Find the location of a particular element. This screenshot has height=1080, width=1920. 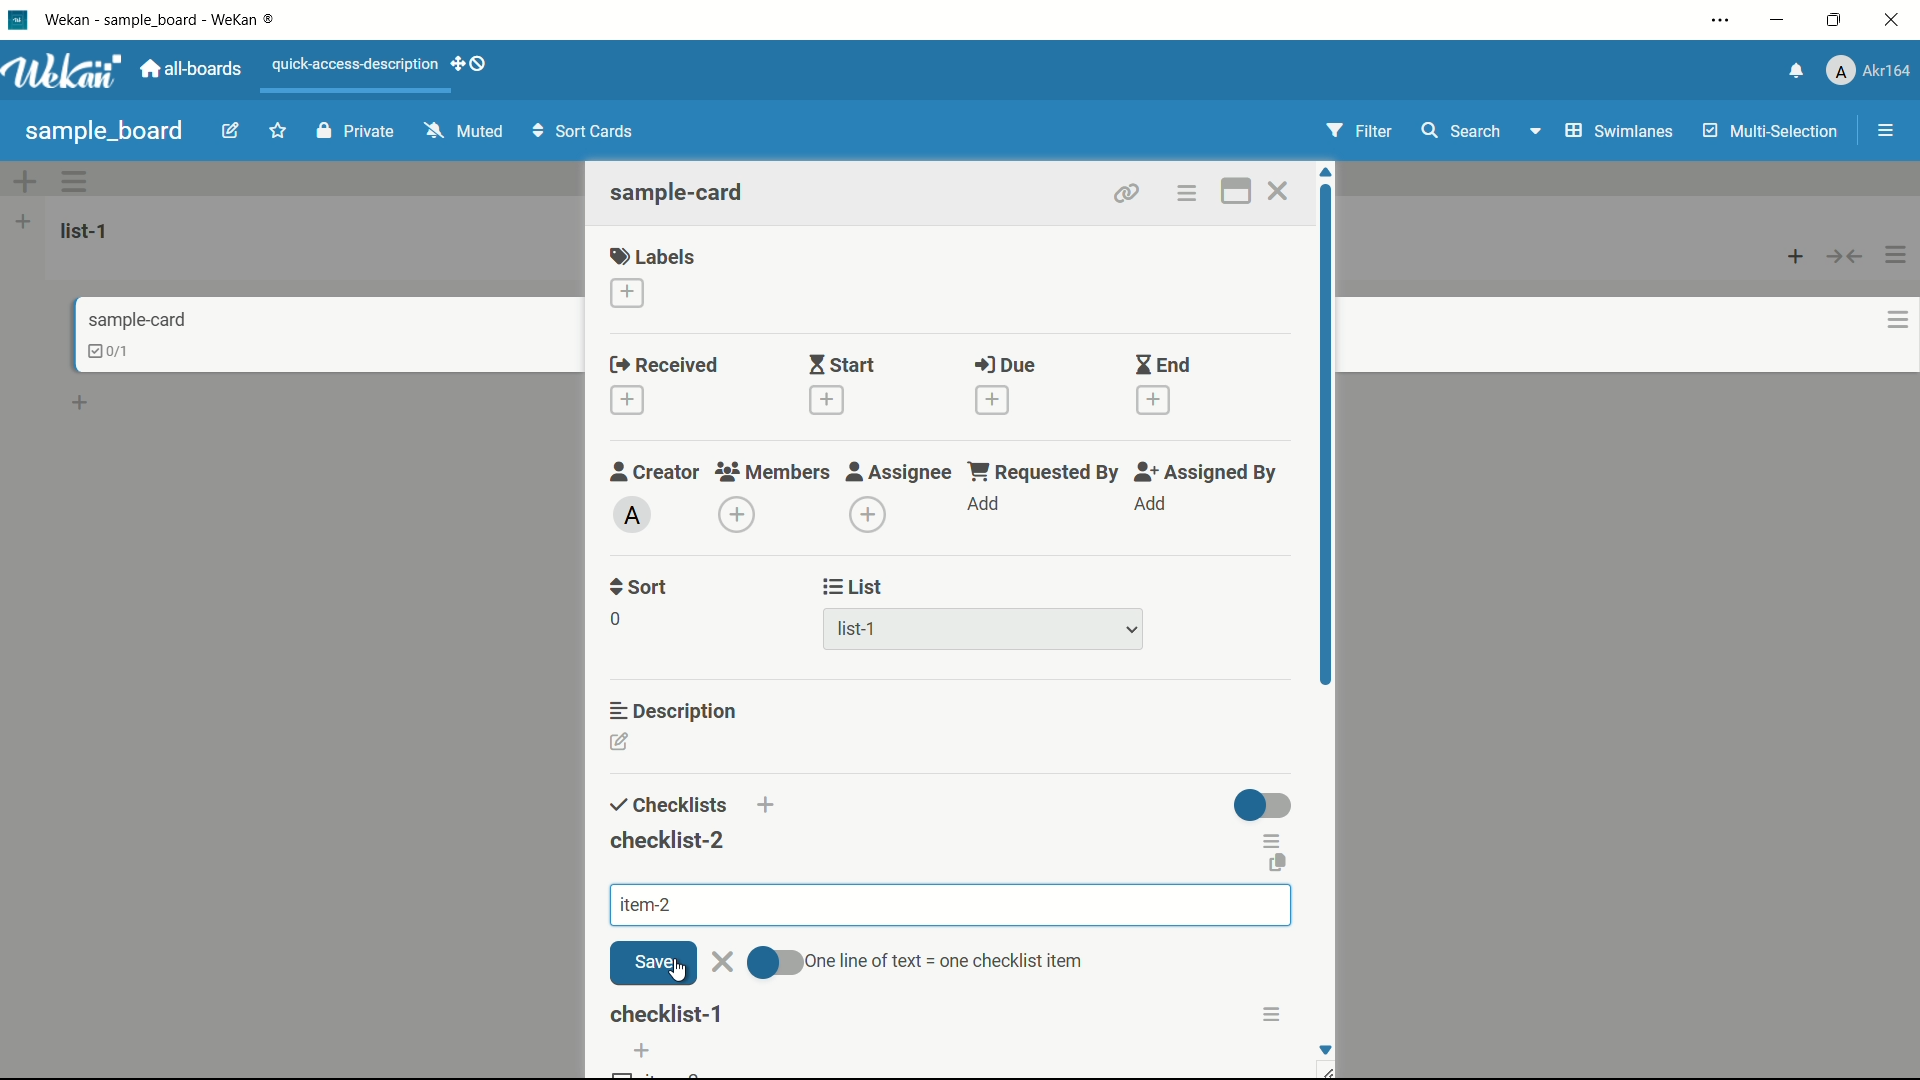

maximize is located at coordinates (1837, 21).